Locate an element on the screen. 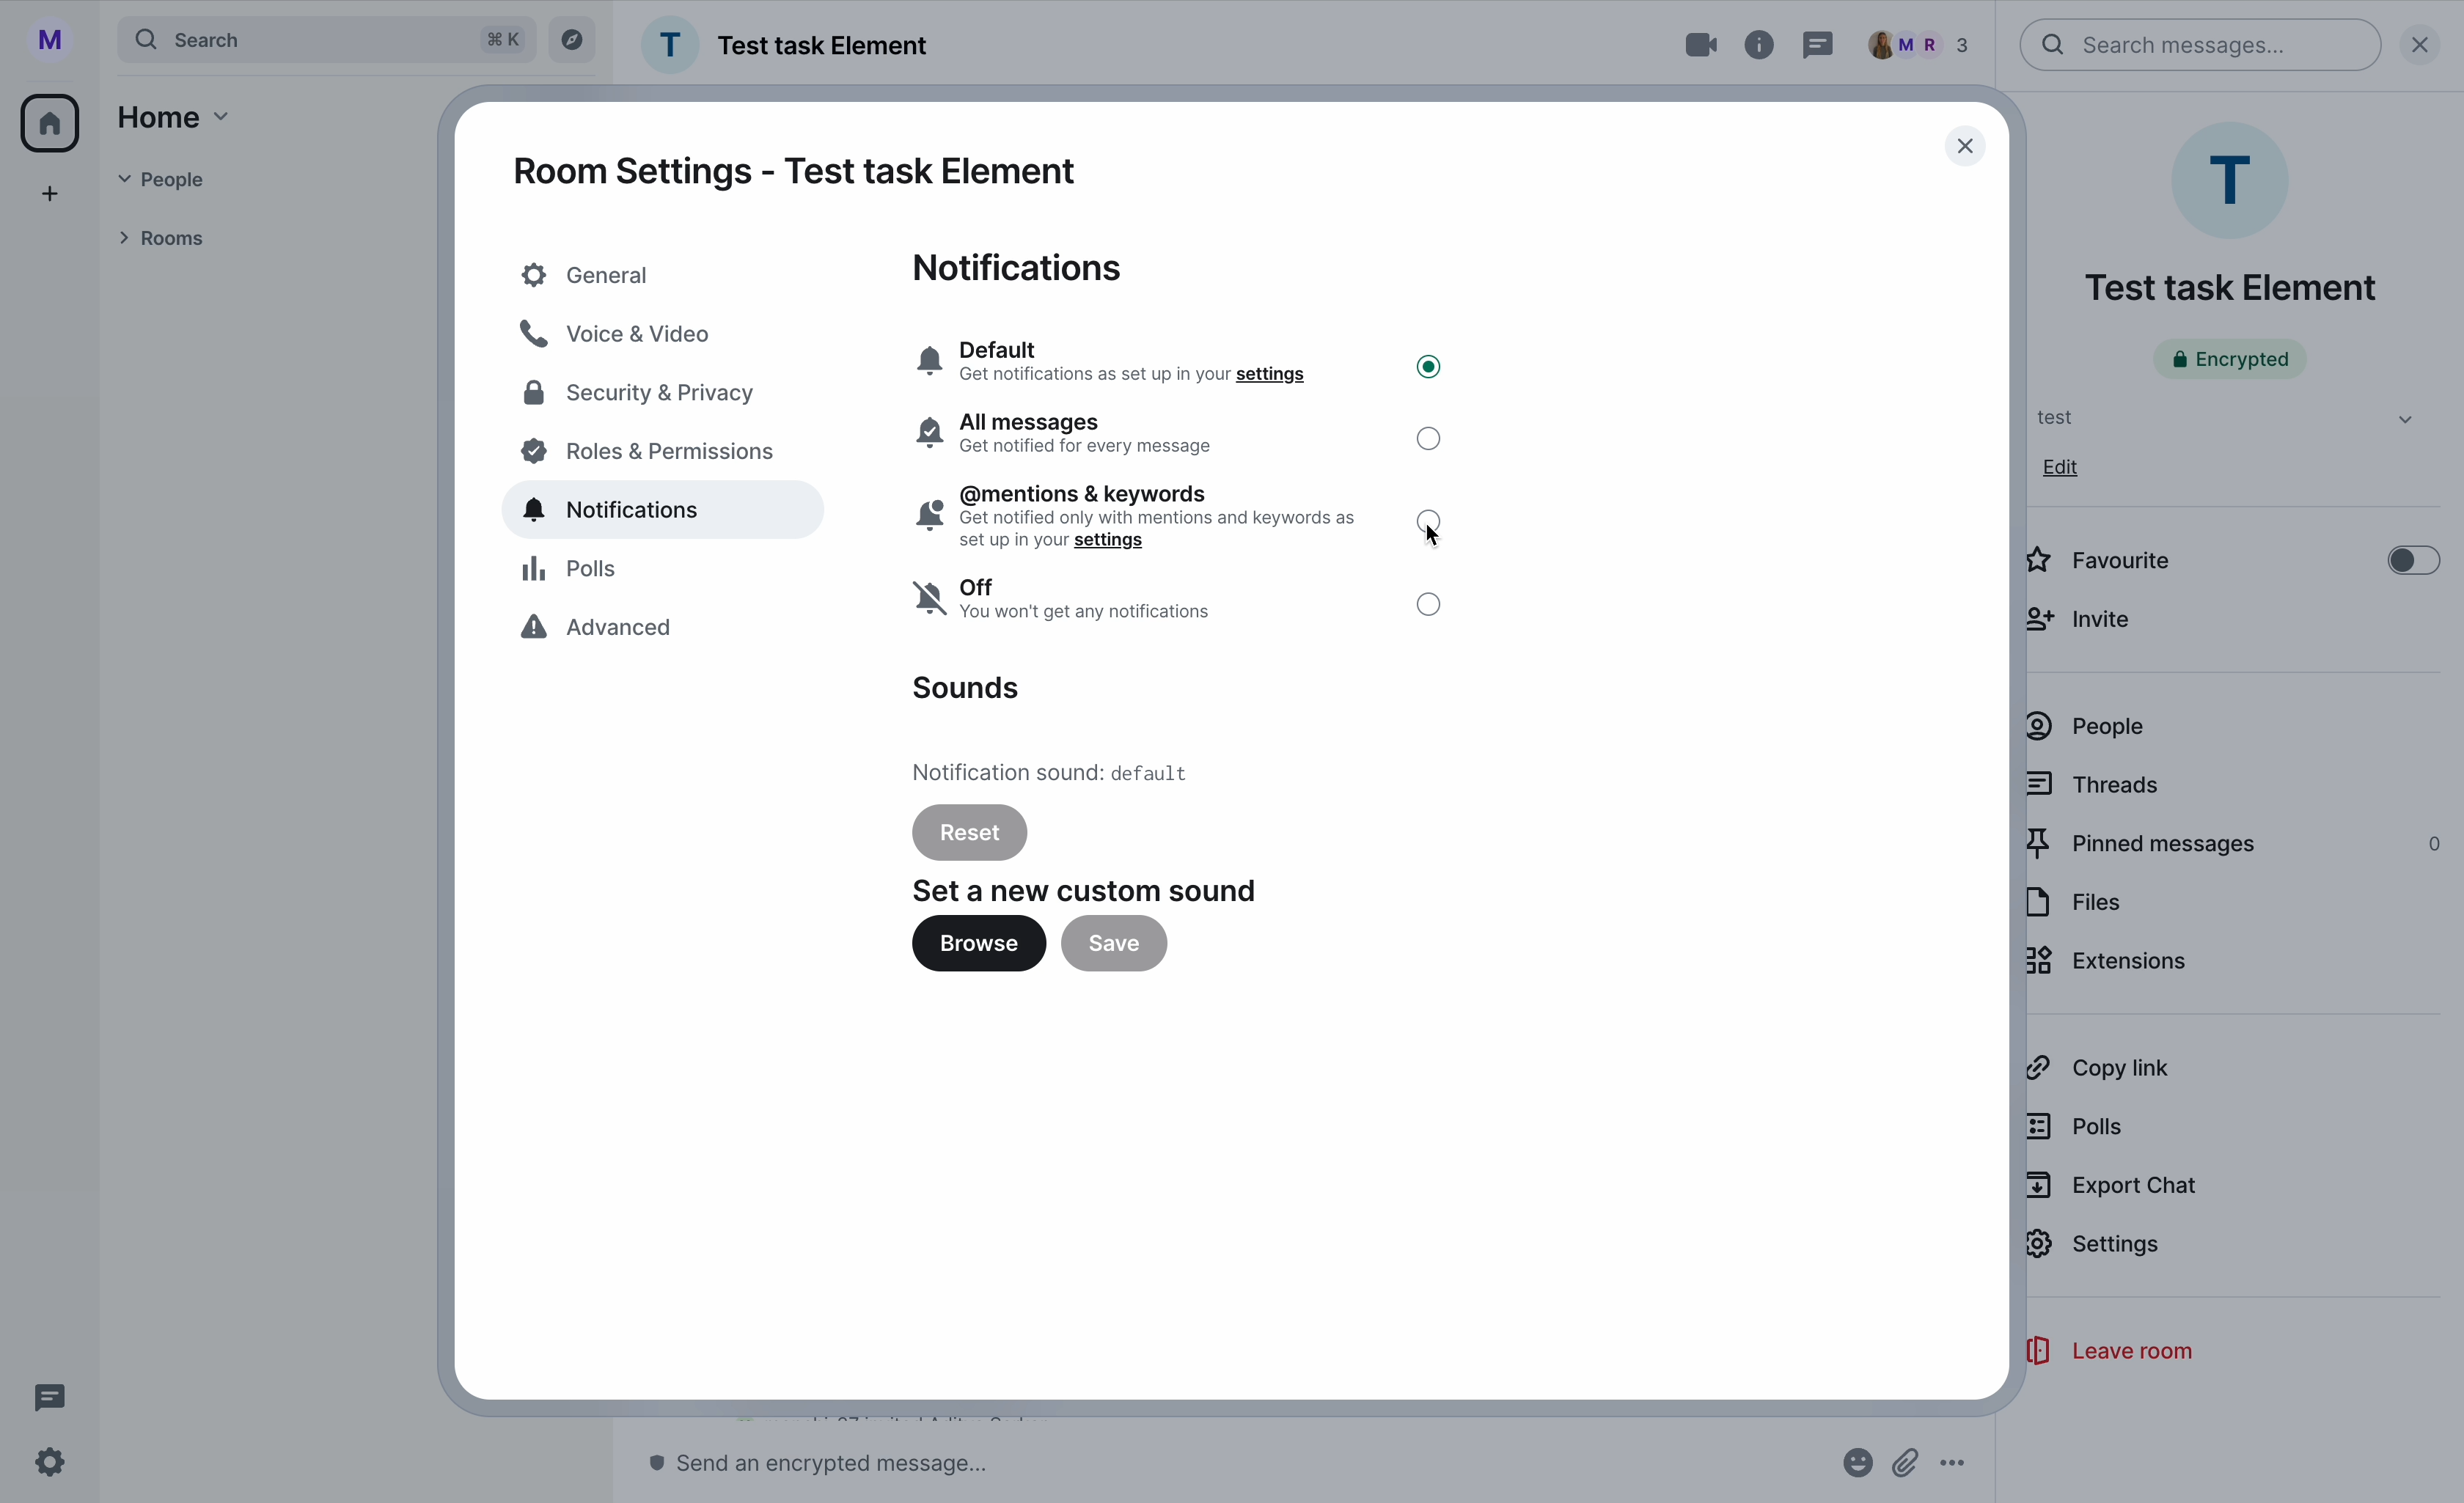 The height and width of the screenshot is (1503, 2464). room info is located at coordinates (1762, 45).